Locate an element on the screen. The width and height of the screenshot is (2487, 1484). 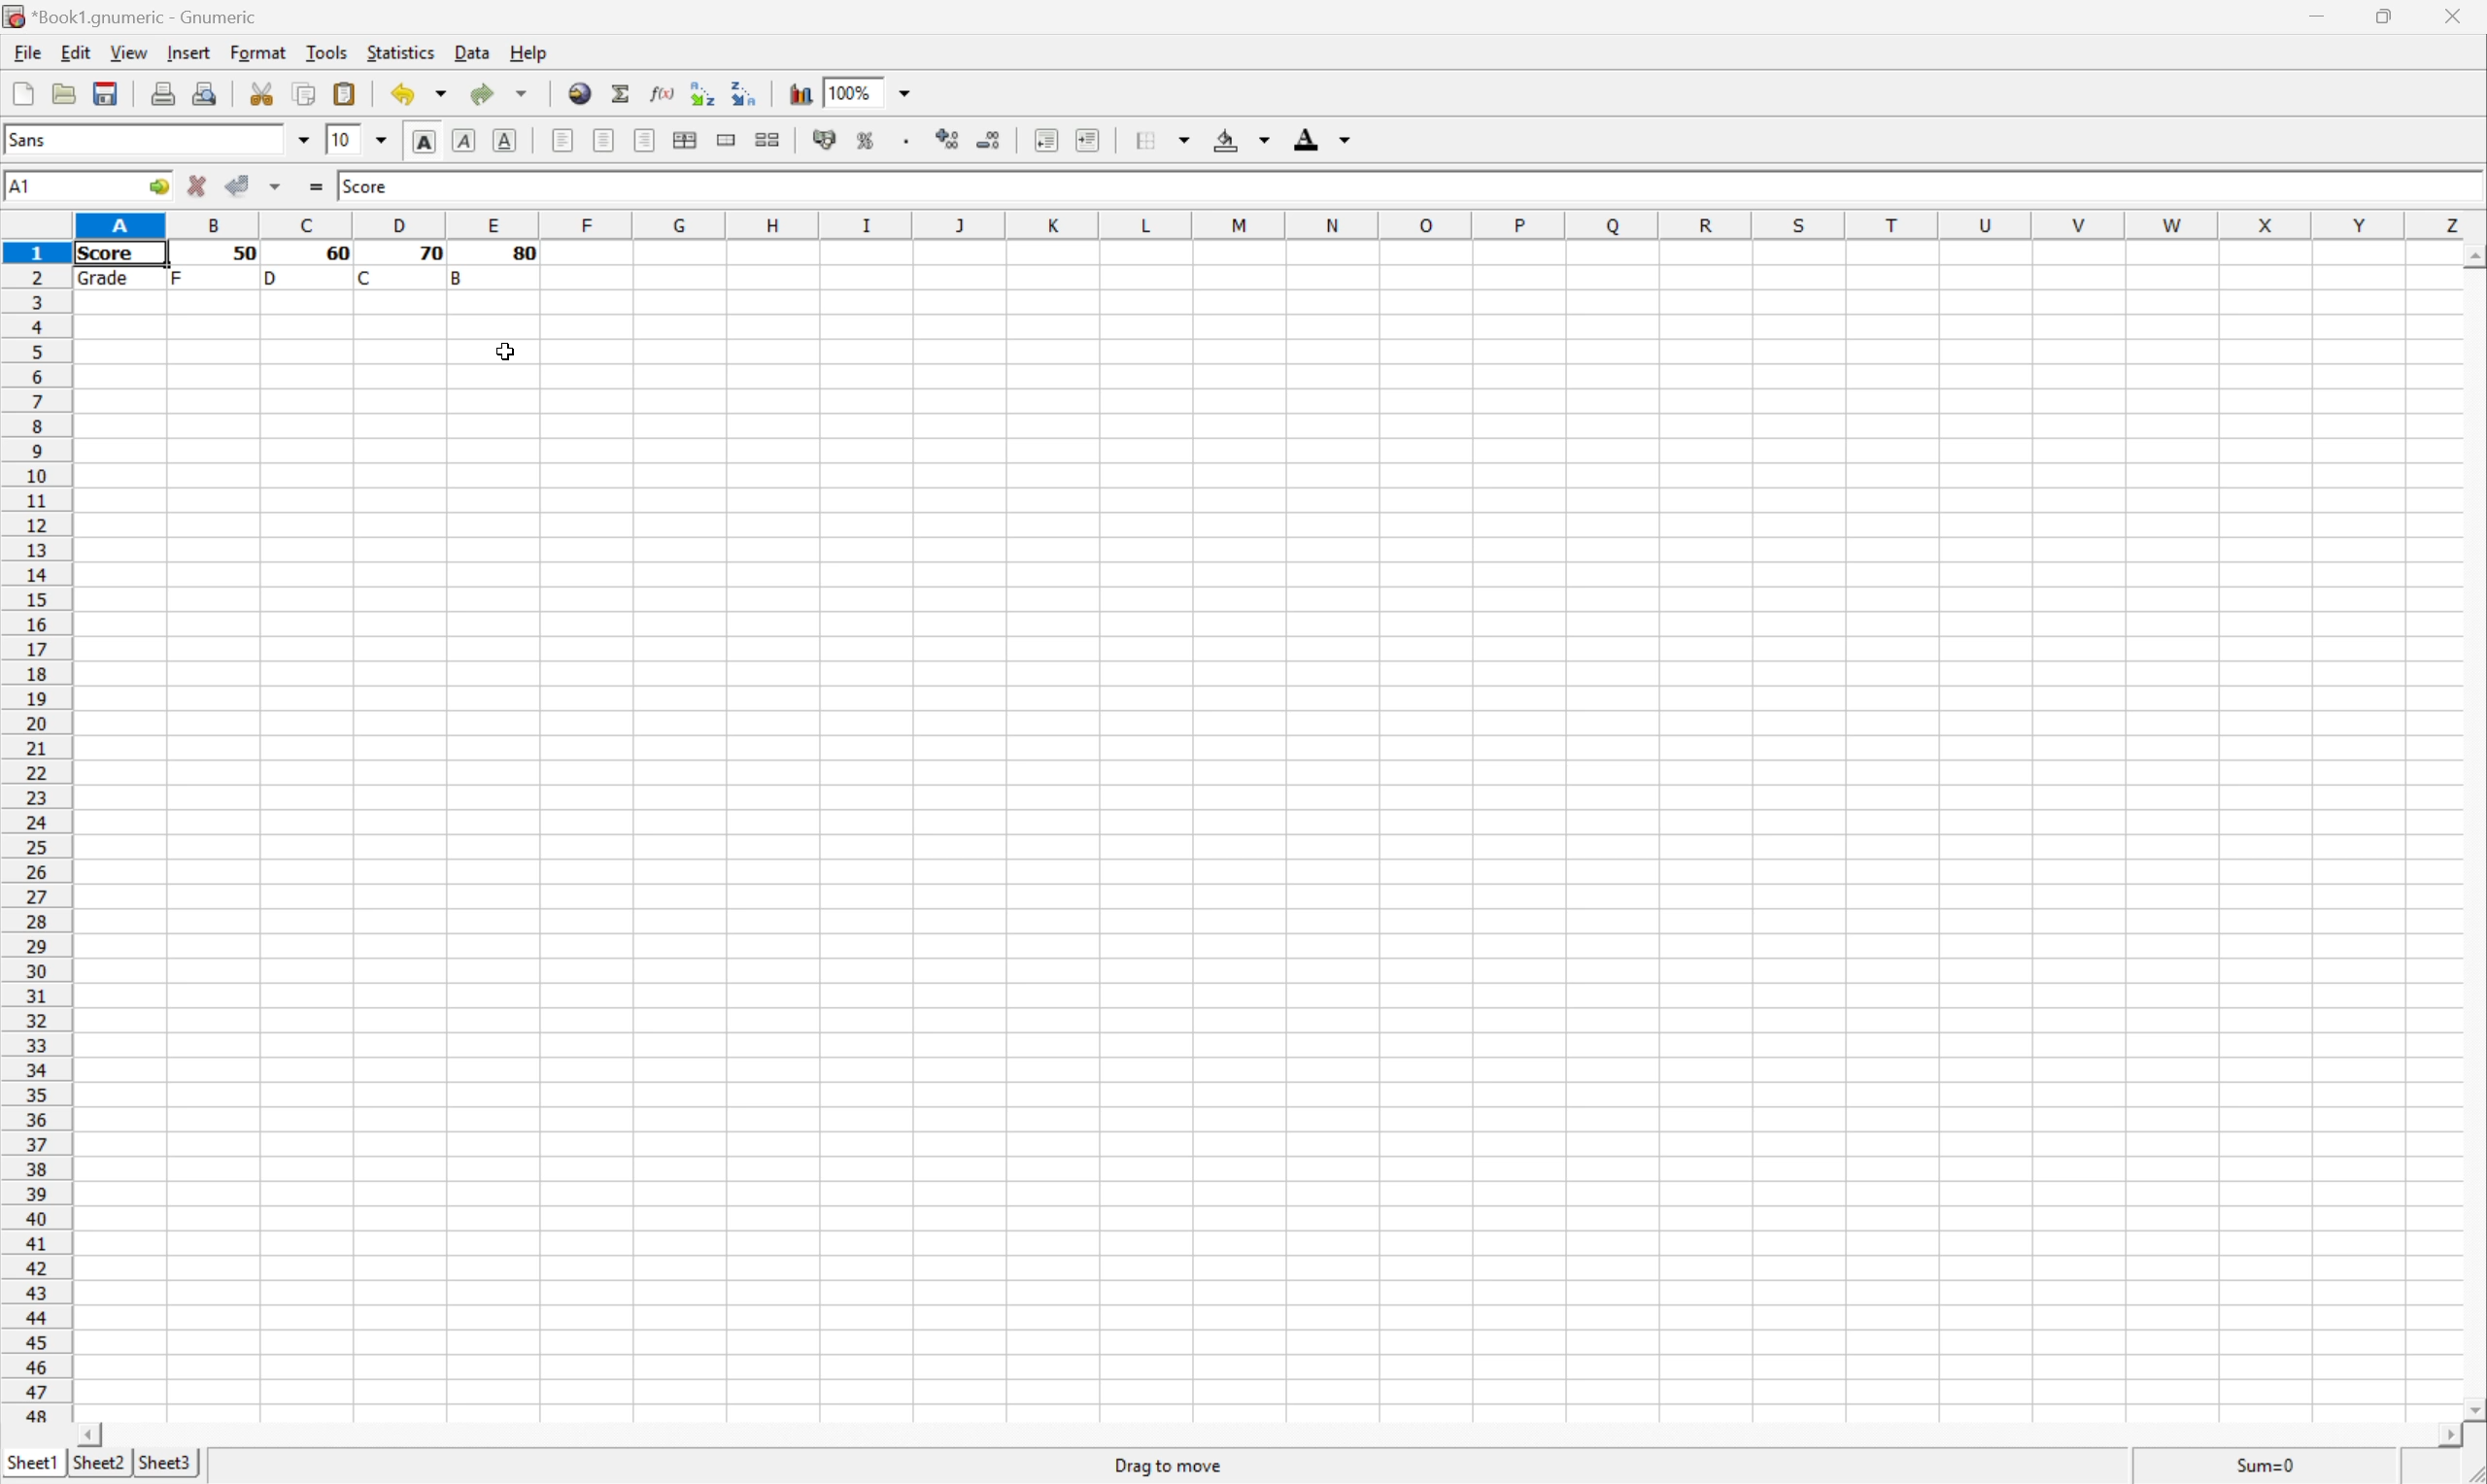
Scroll Right is located at coordinates (2441, 1435).